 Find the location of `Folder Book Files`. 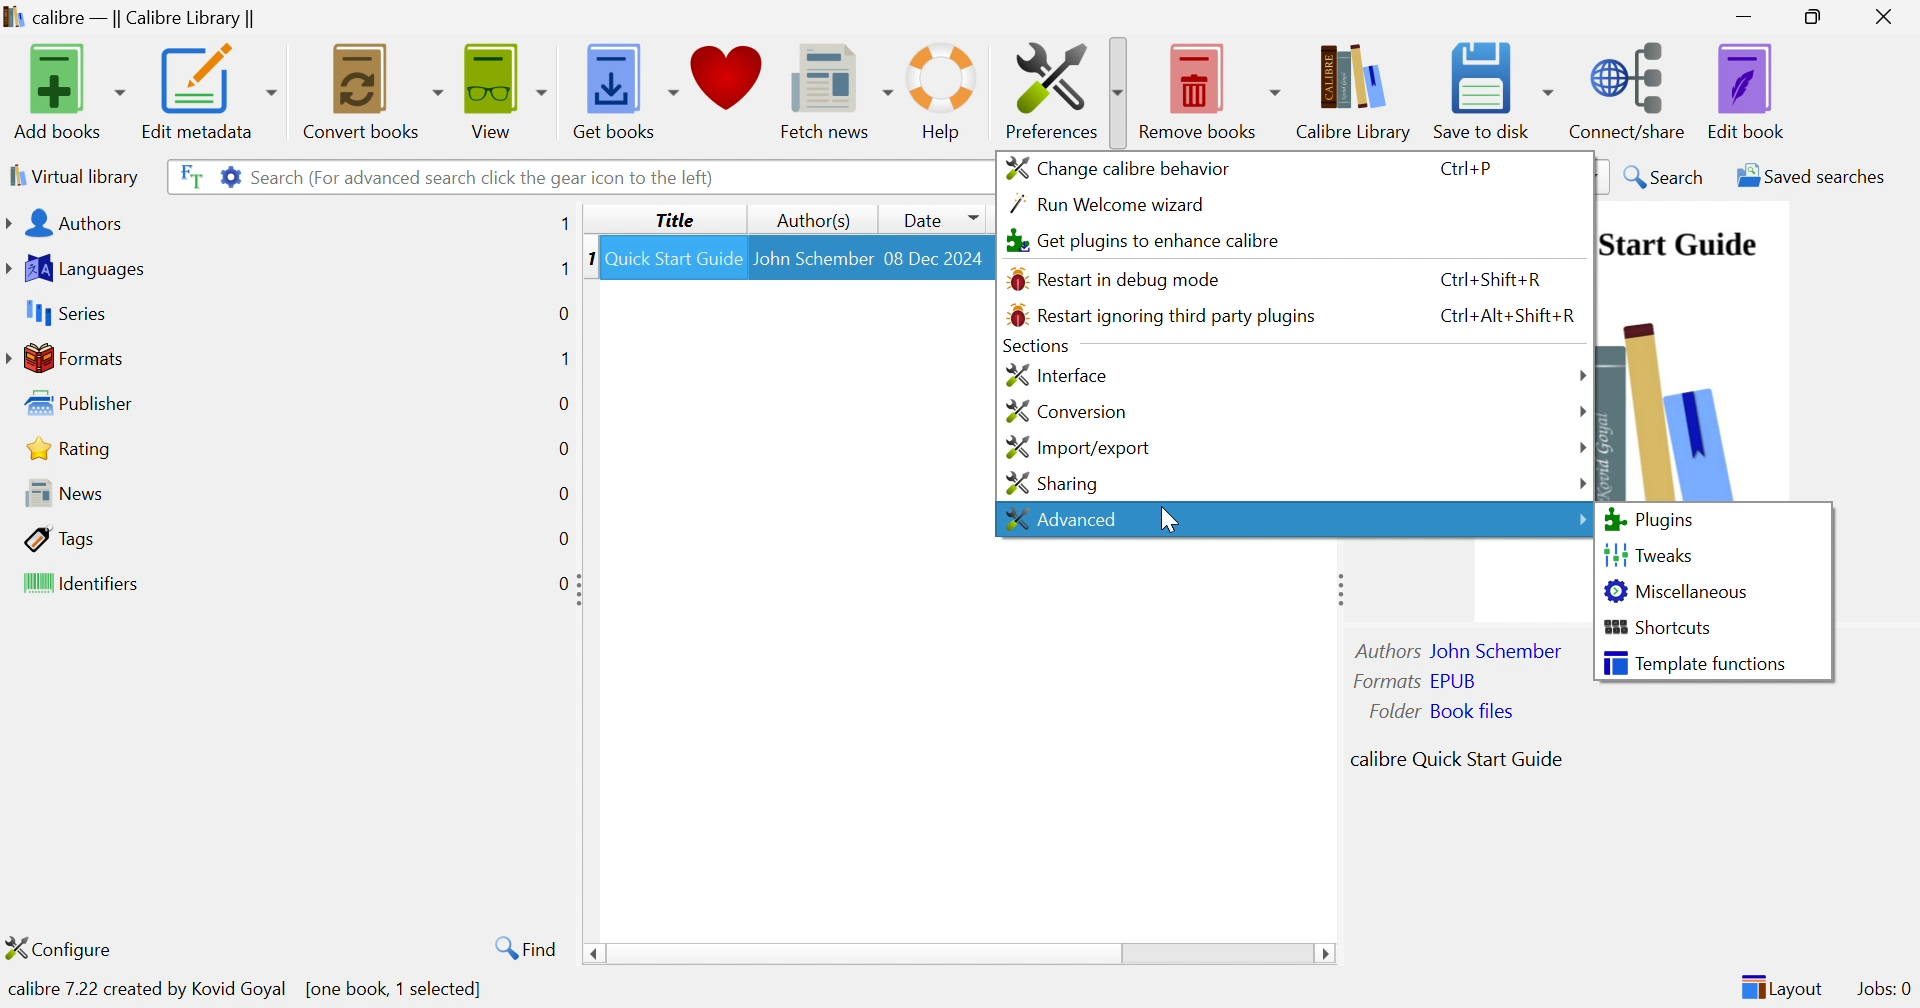

Folder Book Files is located at coordinates (1443, 711).